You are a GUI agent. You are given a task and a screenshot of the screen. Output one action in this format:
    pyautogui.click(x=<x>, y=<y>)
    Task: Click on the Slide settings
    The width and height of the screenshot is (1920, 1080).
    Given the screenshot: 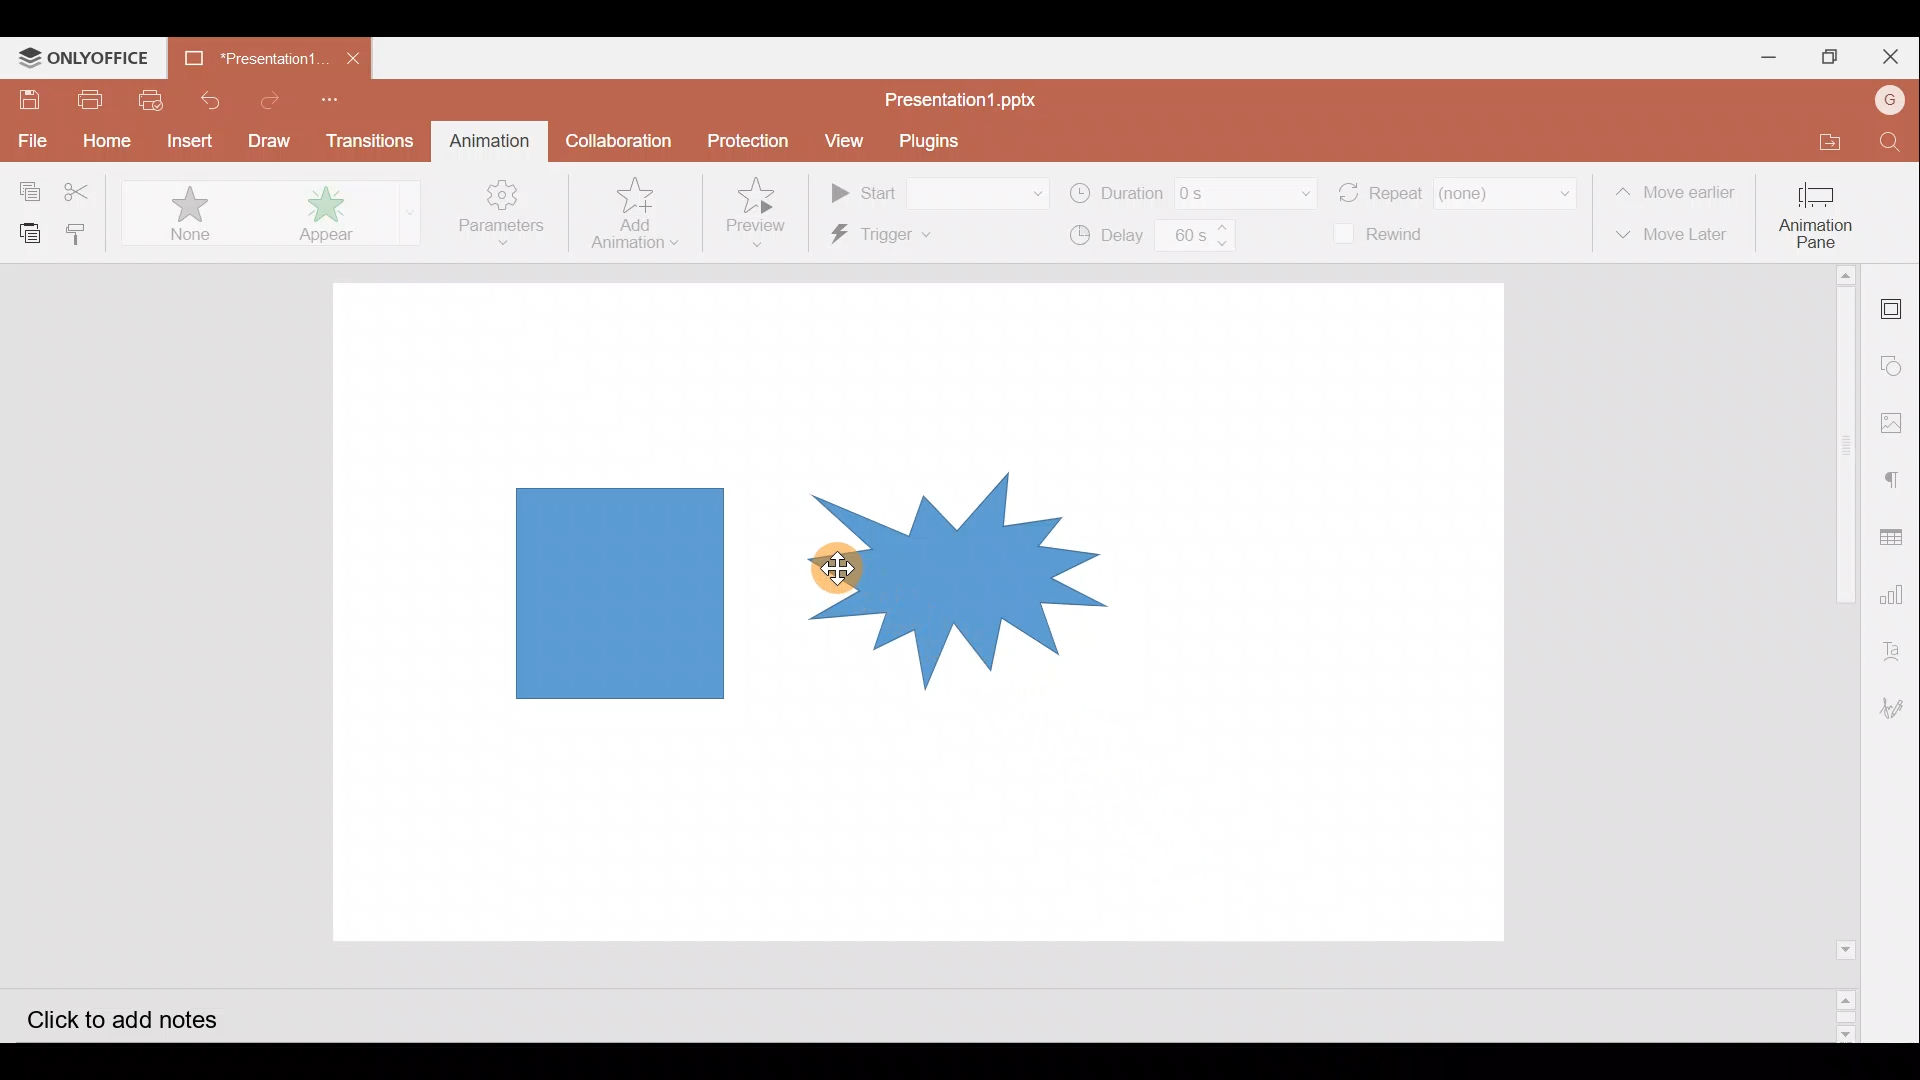 What is the action you would take?
    pyautogui.click(x=1894, y=306)
    